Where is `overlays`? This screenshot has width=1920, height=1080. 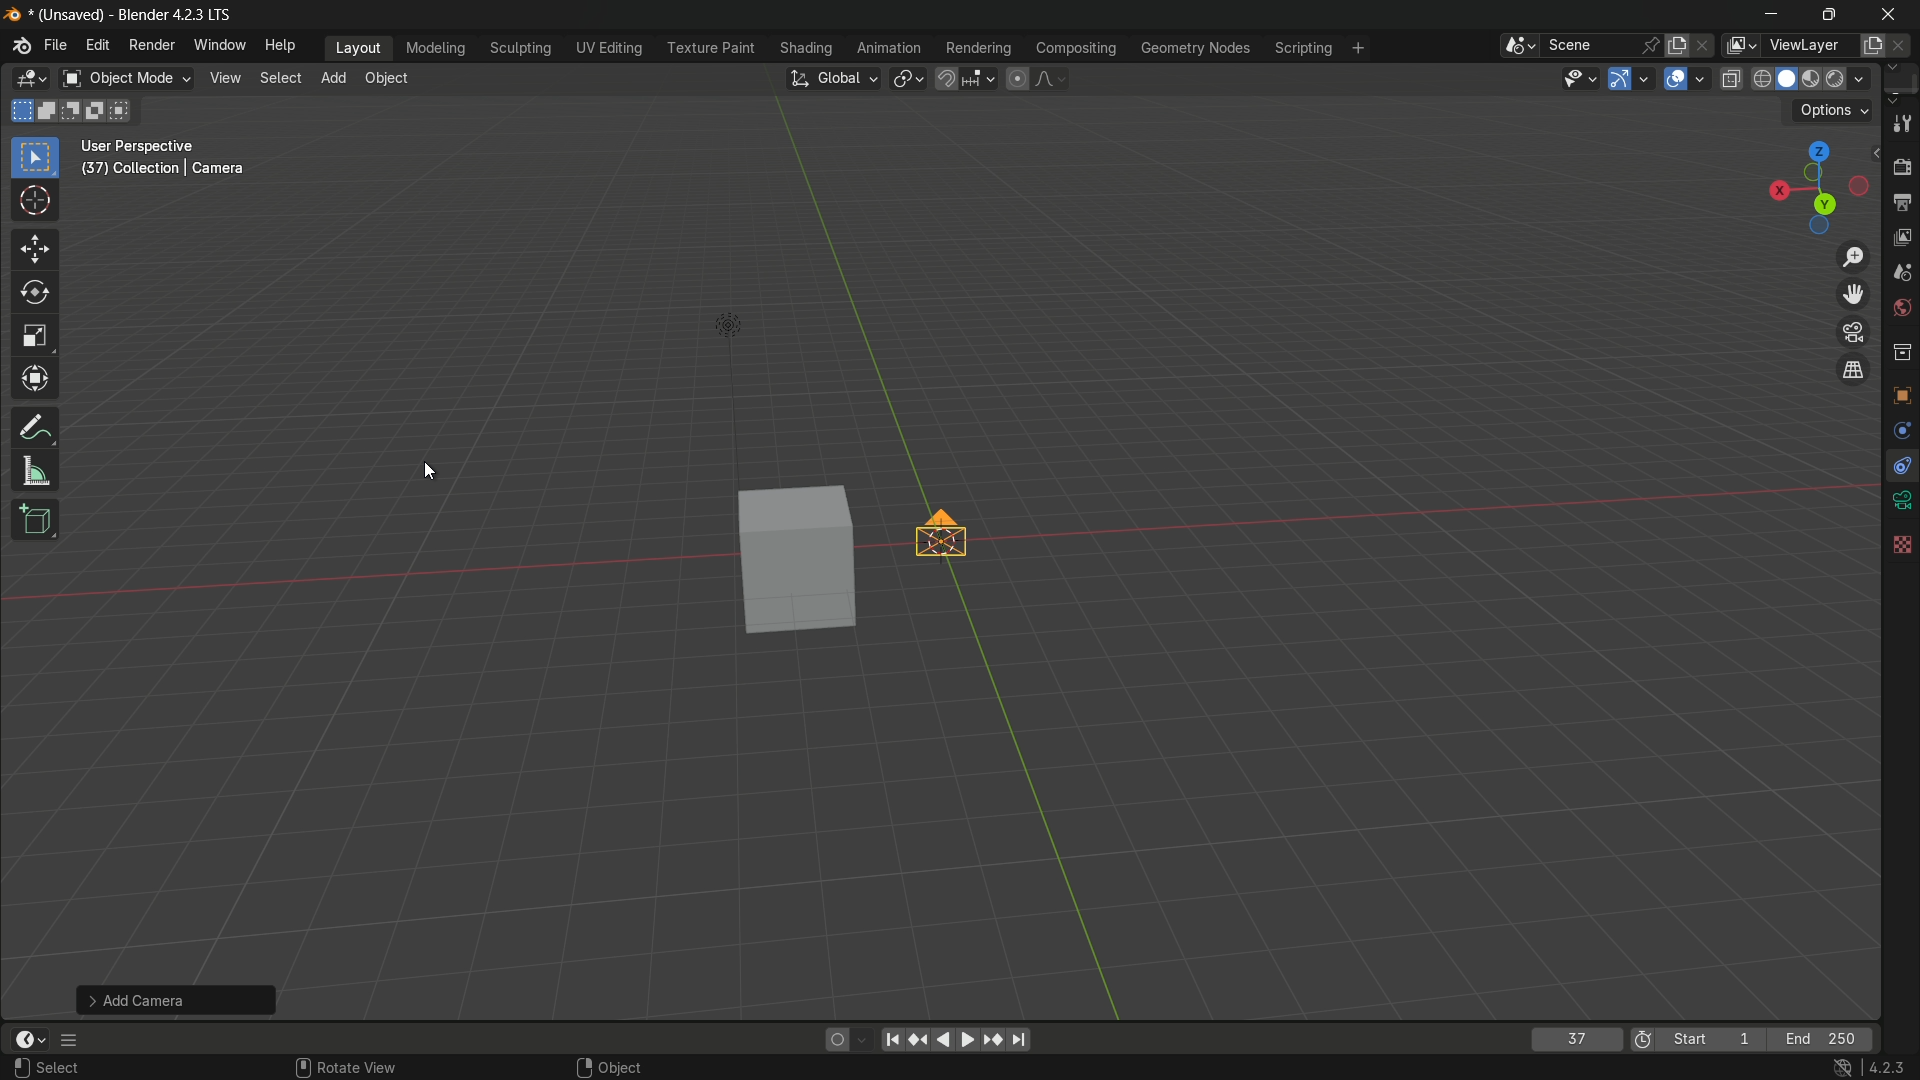
overlays is located at coordinates (1703, 78).